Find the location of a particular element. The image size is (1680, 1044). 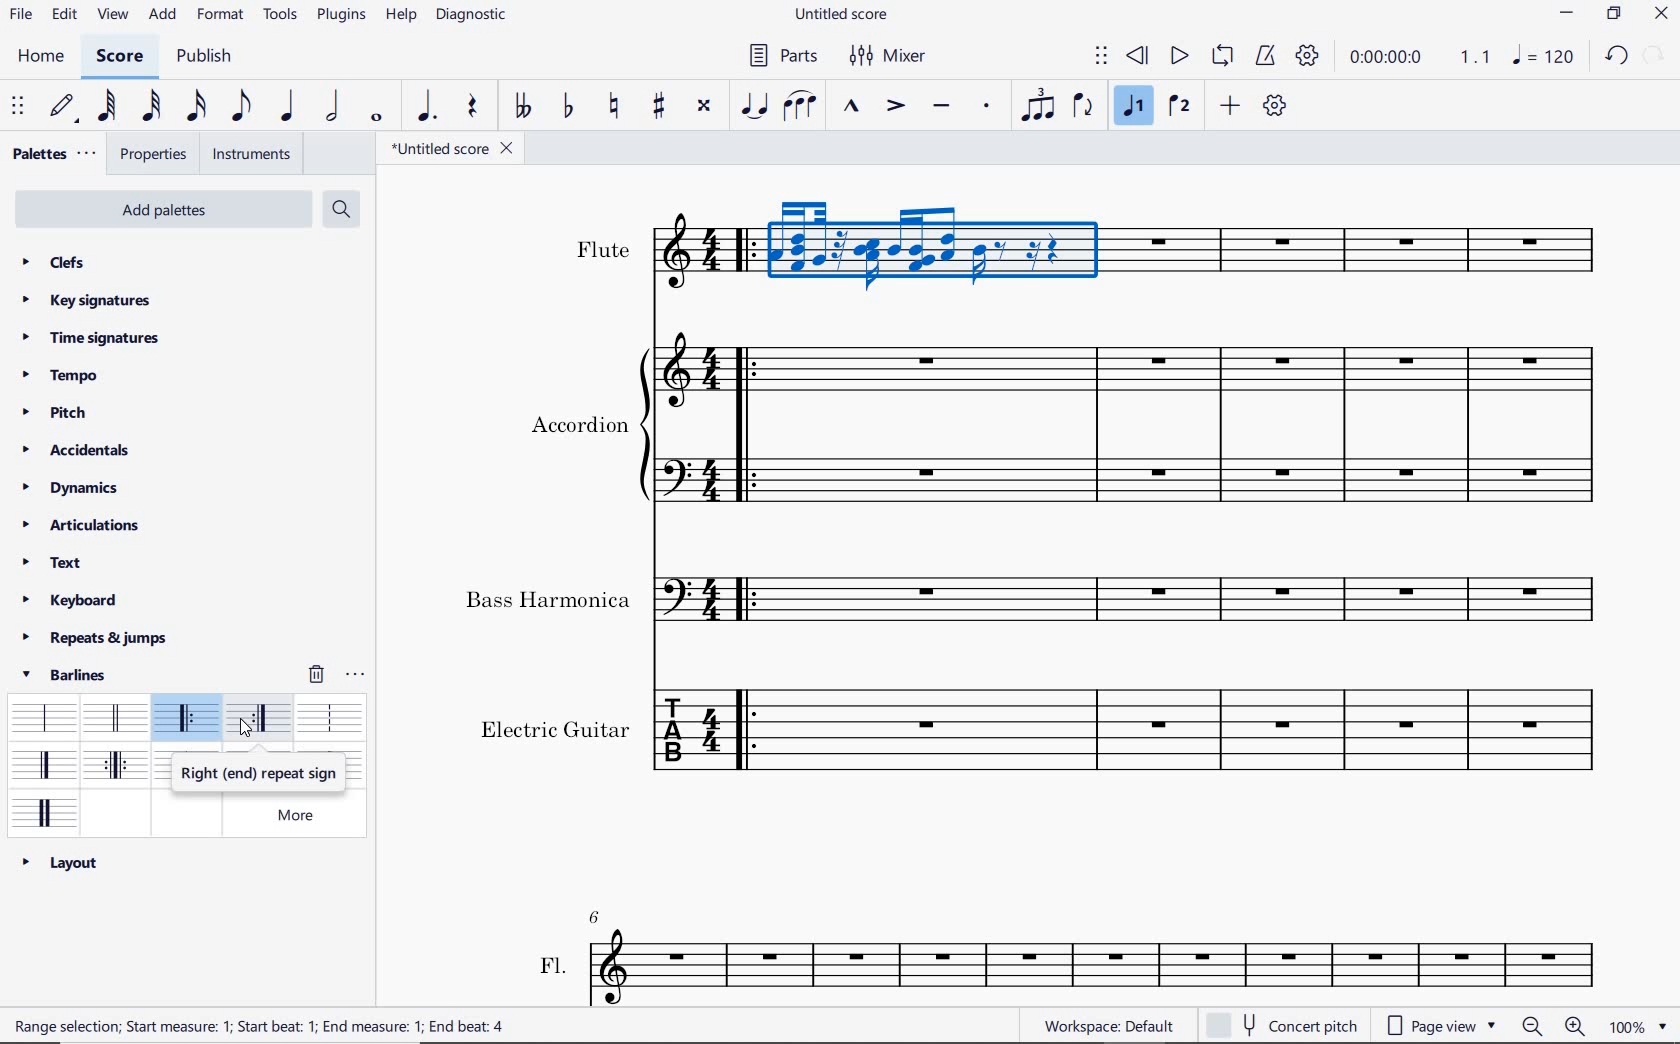

toggle sharp is located at coordinates (661, 107).